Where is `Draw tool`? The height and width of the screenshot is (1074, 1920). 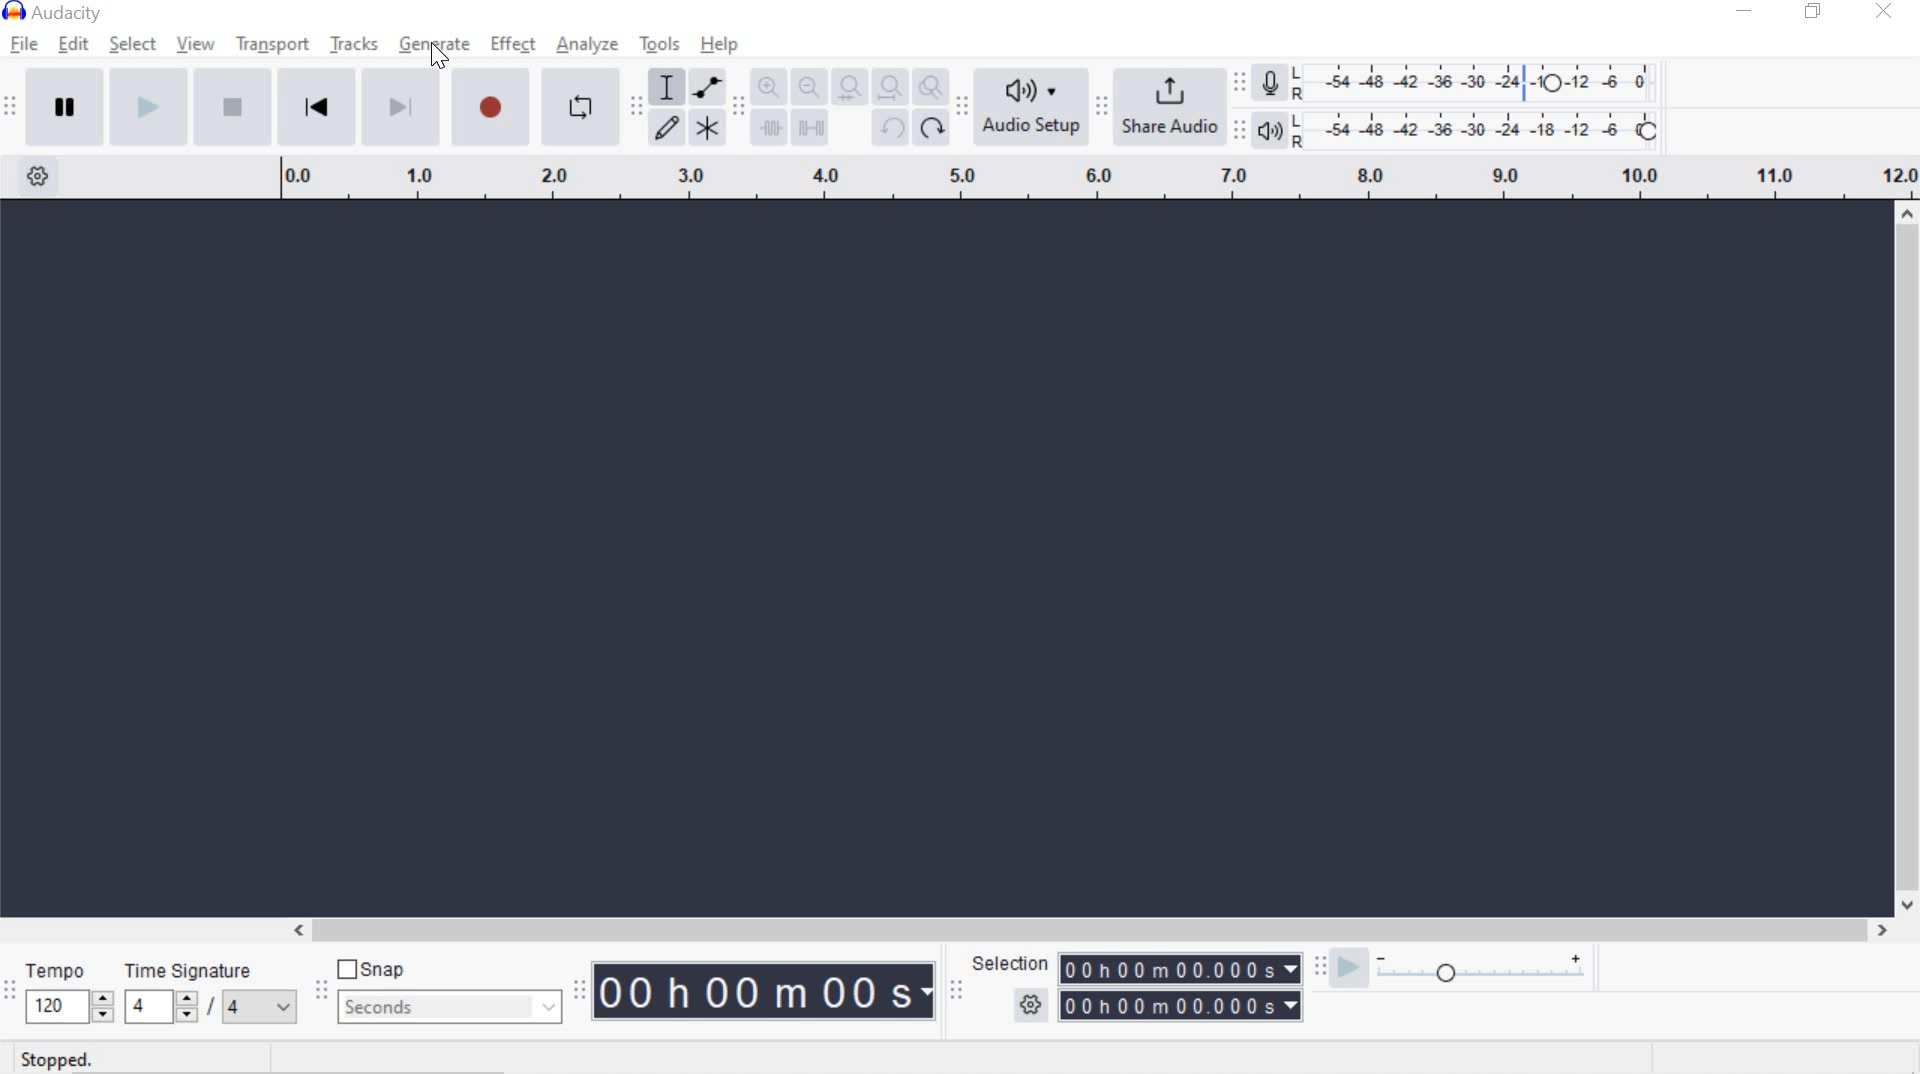
Draw tool is located at coordinates (668, 129).